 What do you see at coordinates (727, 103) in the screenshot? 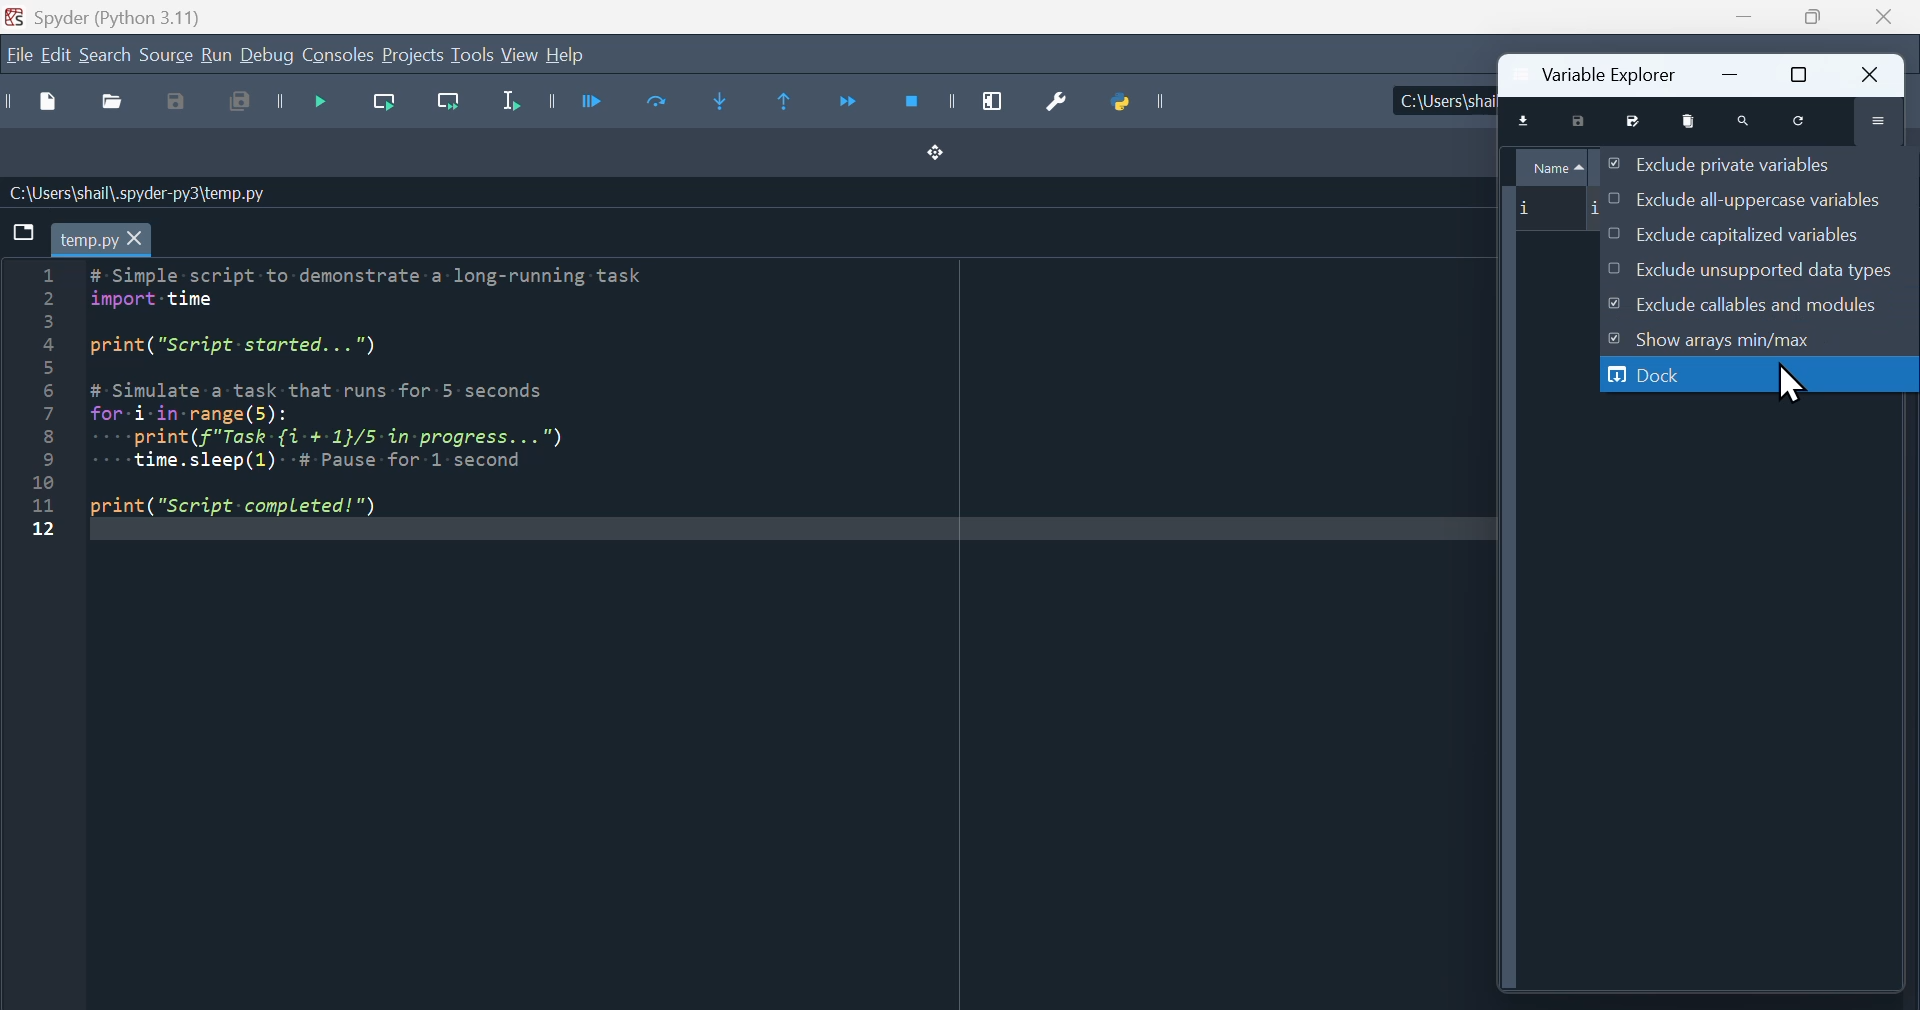
I see `Step into function` at bounding box center [727, 103].